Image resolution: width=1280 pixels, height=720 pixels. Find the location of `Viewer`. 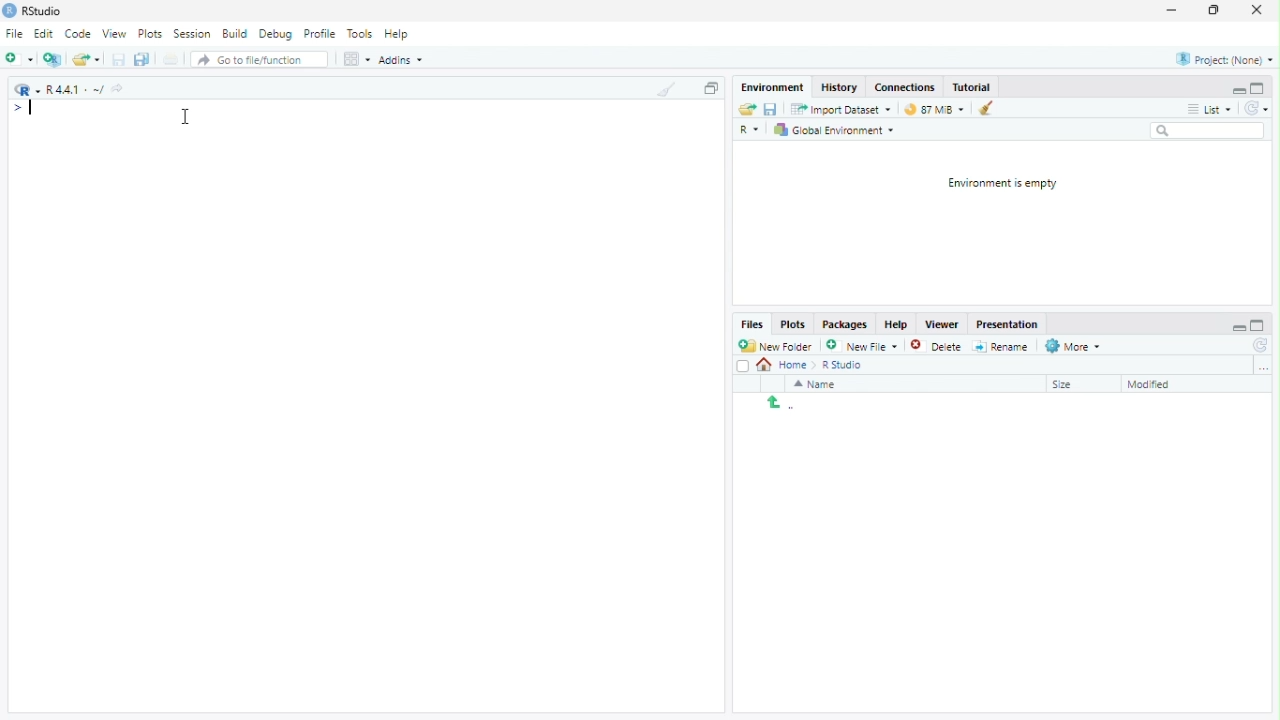

Viewer is located at coordinates (941, 325).